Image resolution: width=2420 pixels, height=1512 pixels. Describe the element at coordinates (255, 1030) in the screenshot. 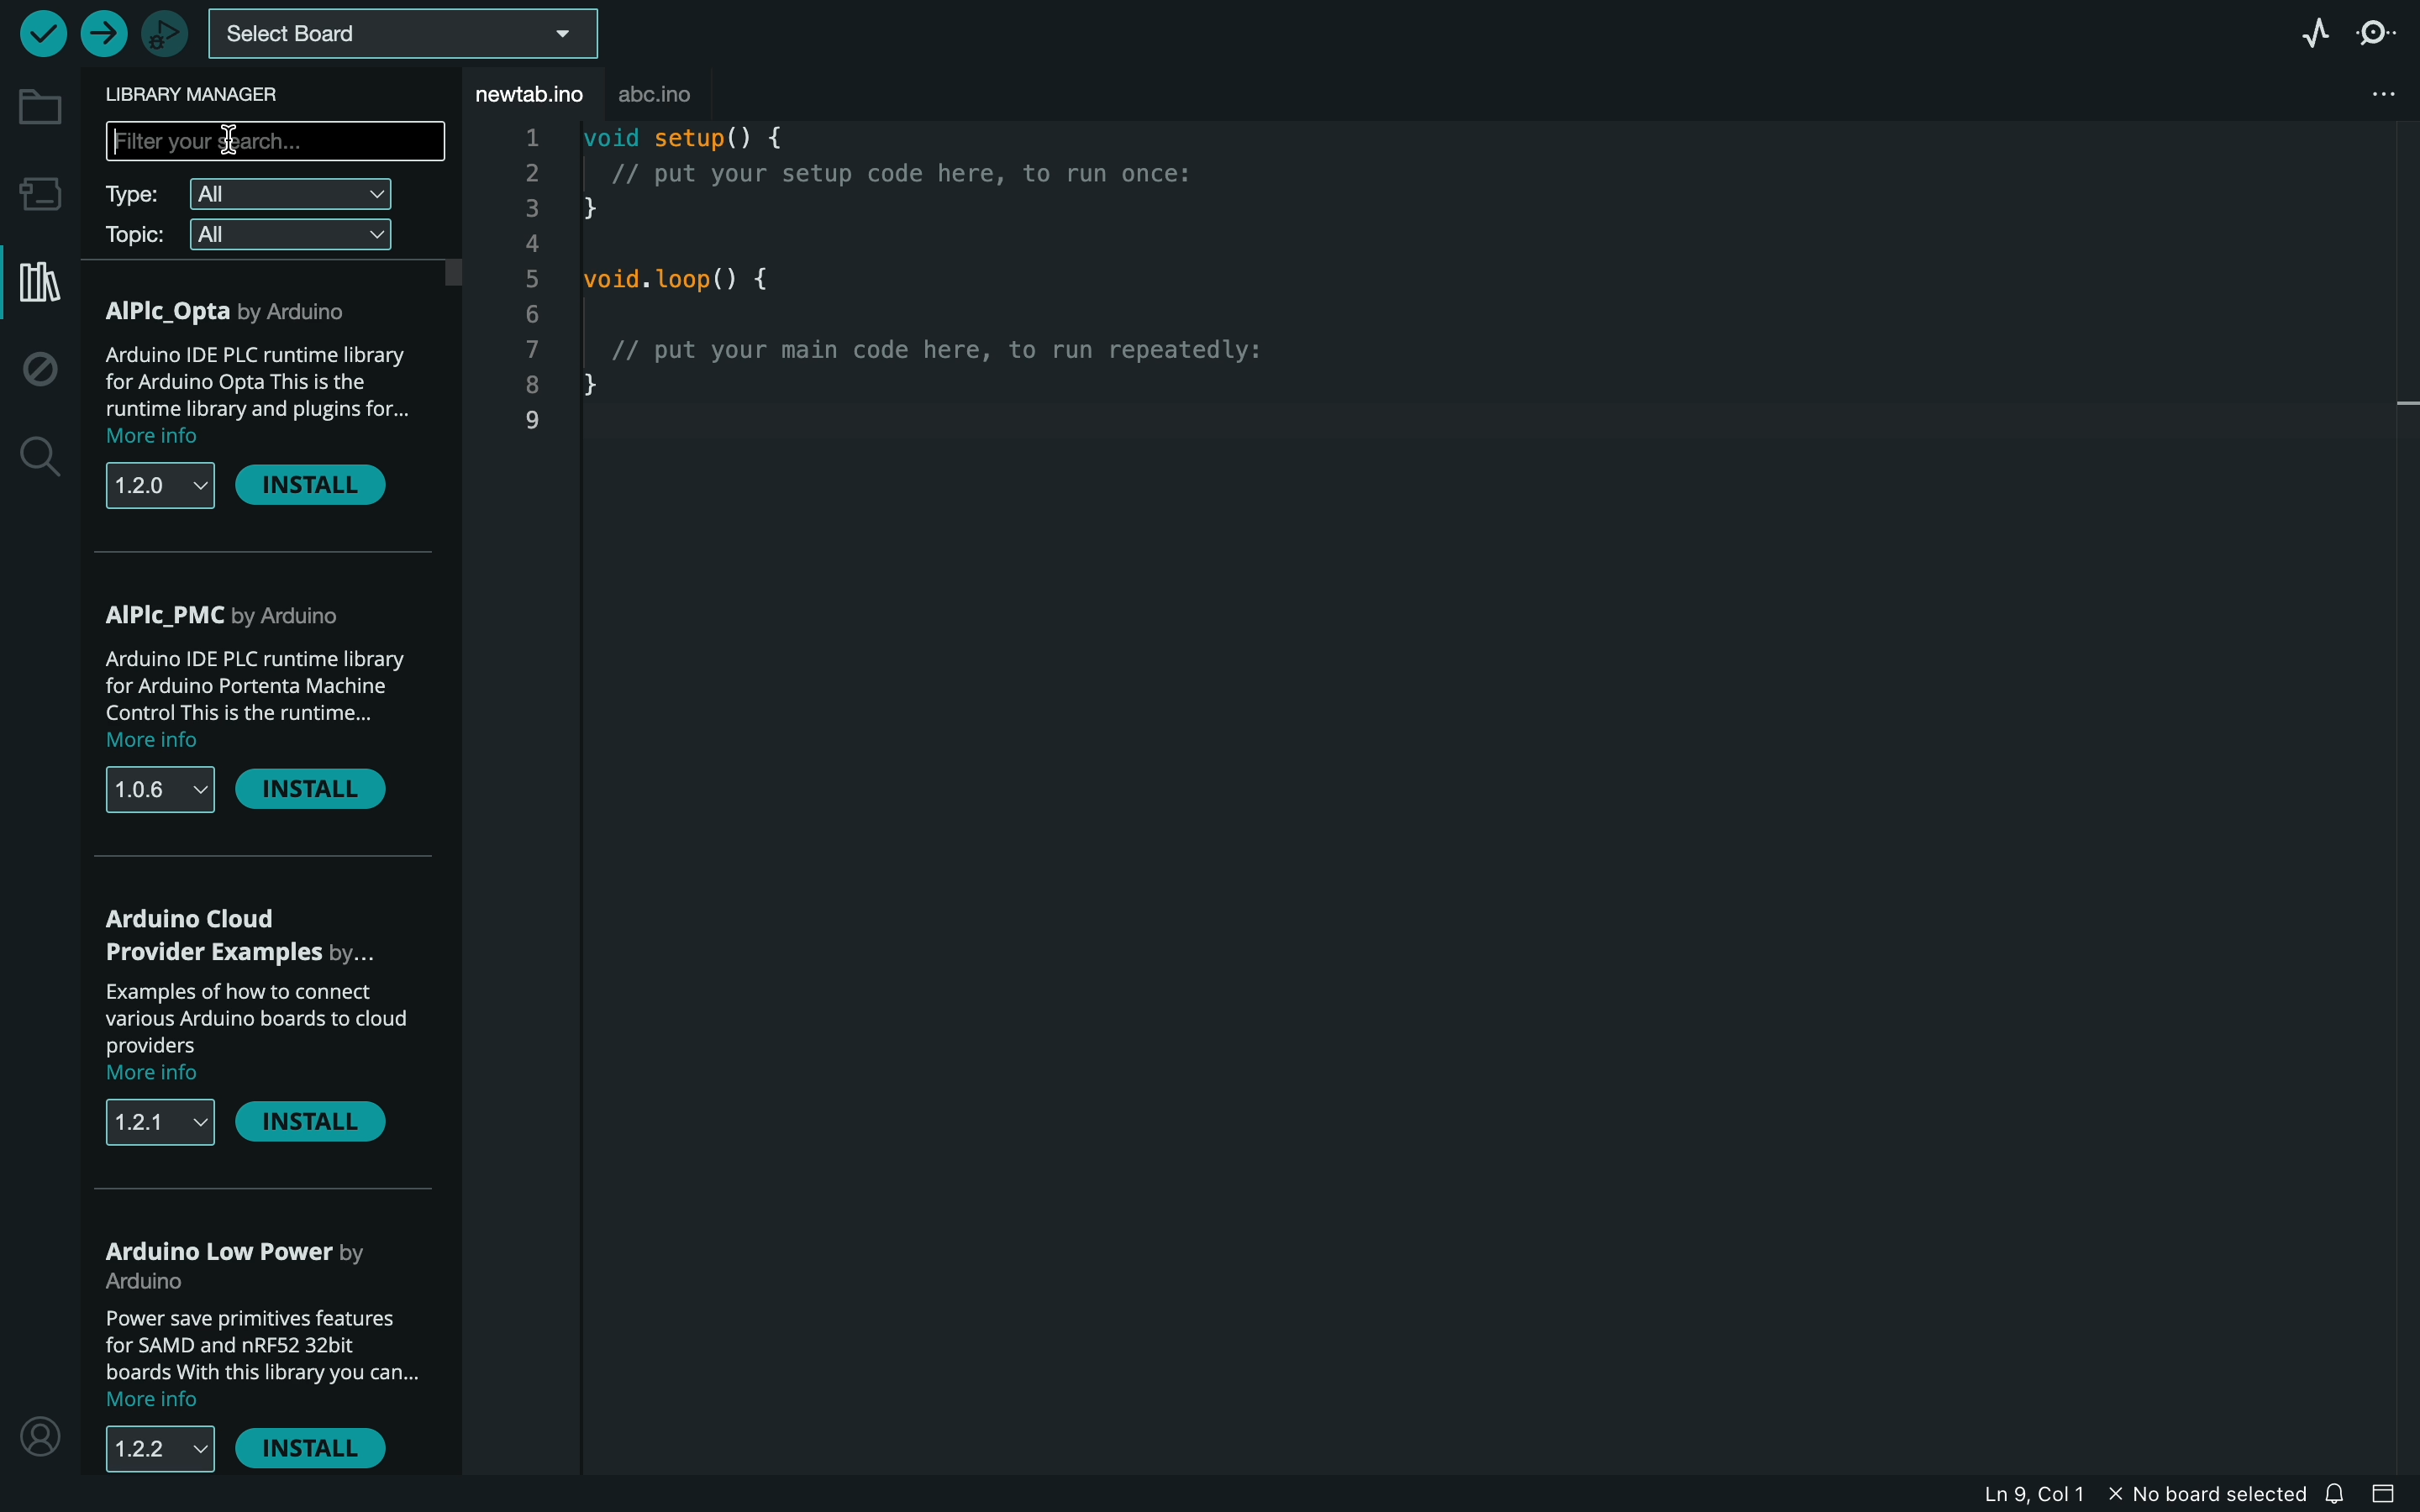

I see `description` at that location.